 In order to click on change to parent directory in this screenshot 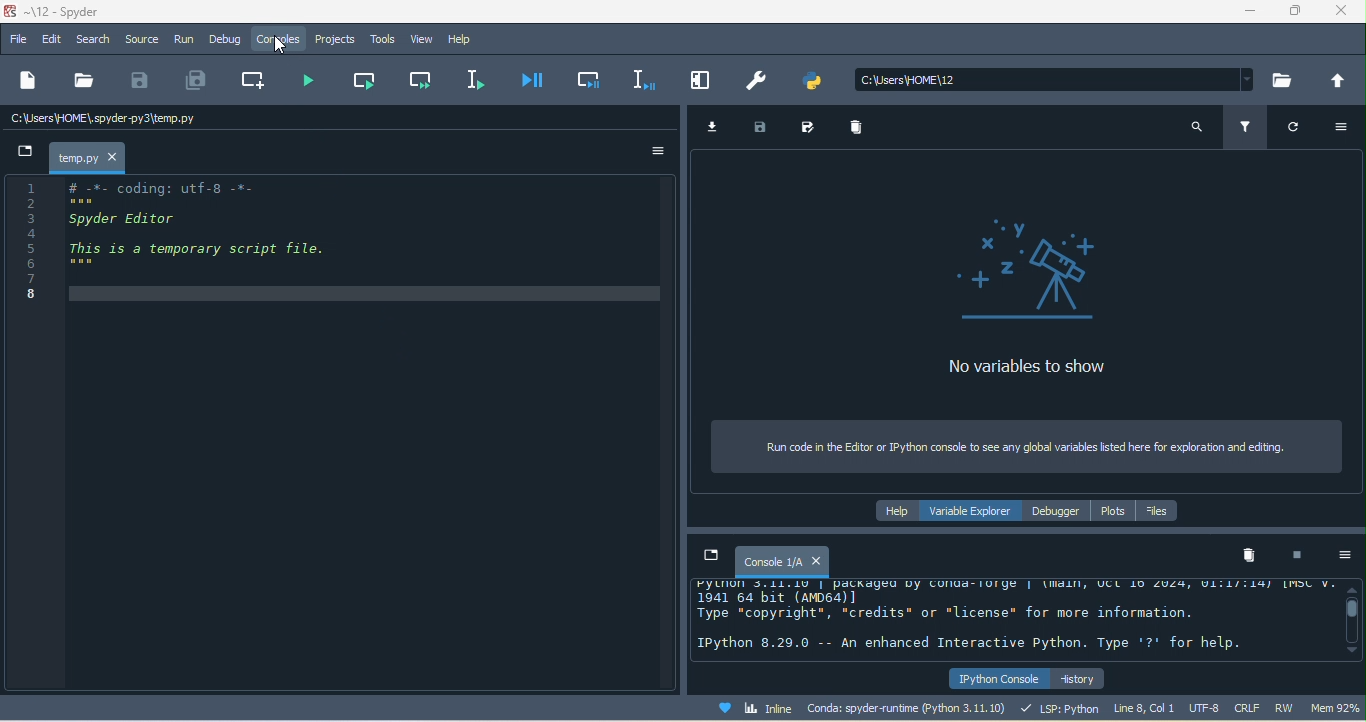, I will do `click(1340, 81)`.